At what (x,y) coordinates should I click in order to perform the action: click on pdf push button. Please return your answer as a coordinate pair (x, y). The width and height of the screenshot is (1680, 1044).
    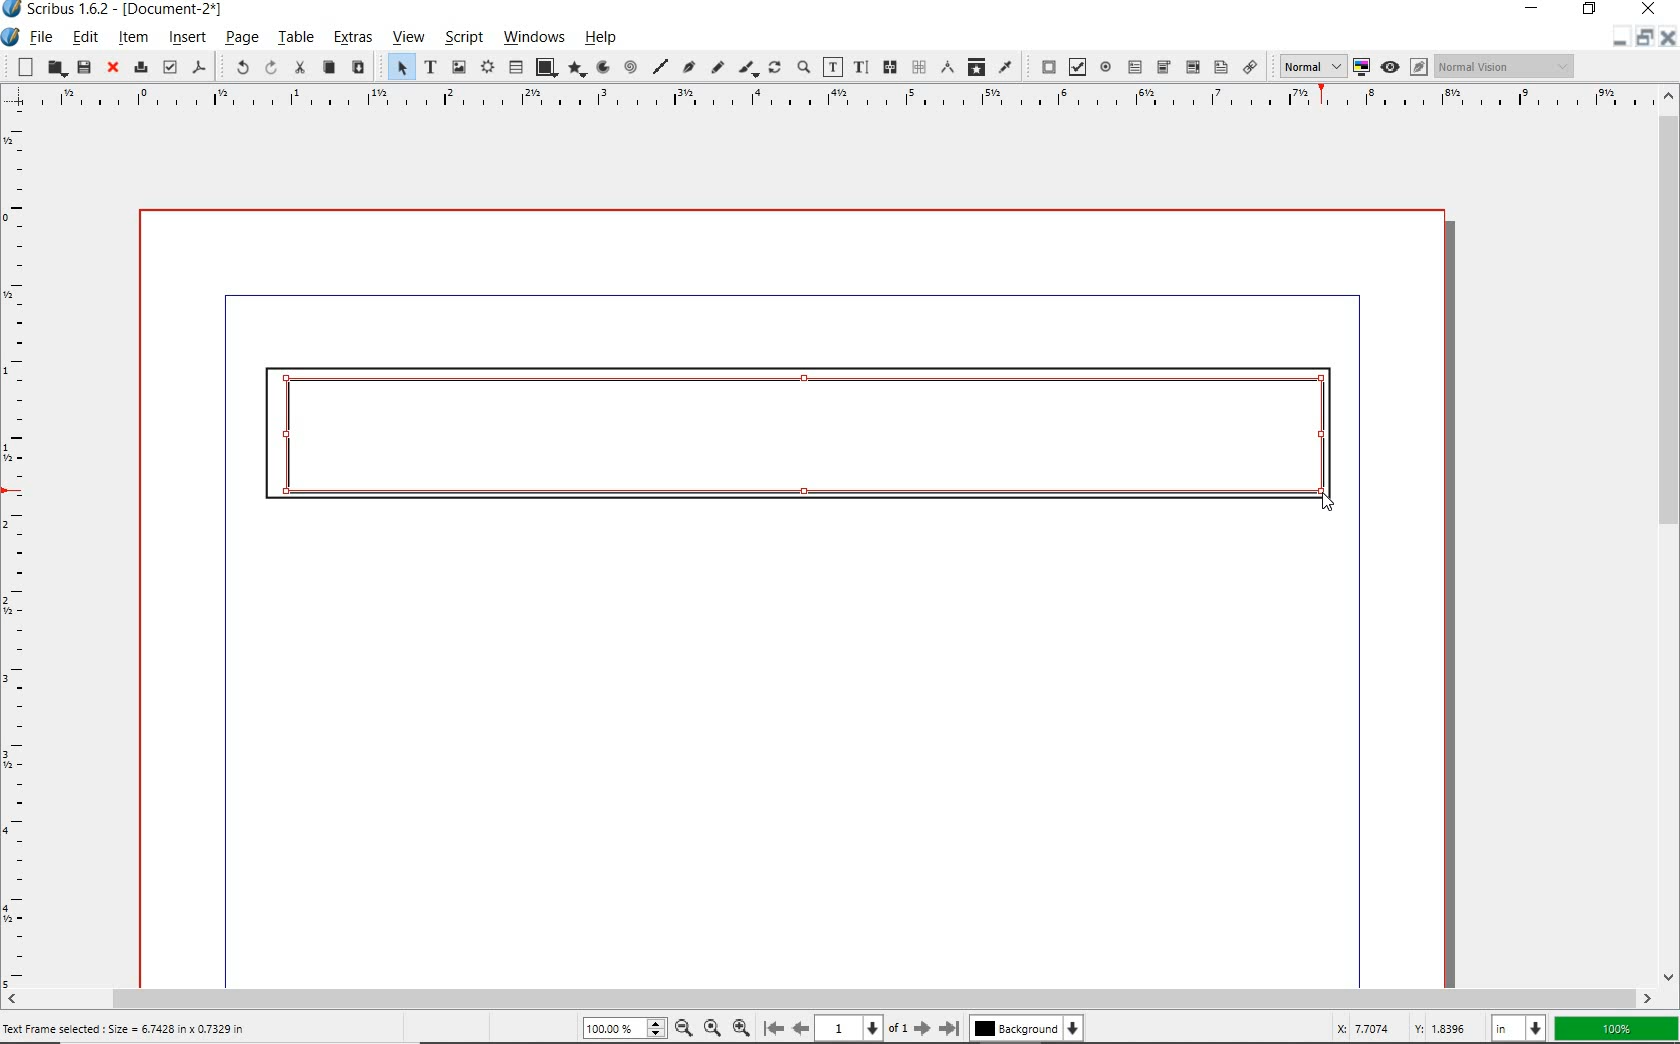
    Looking at the image, I should click on (1043, 66).